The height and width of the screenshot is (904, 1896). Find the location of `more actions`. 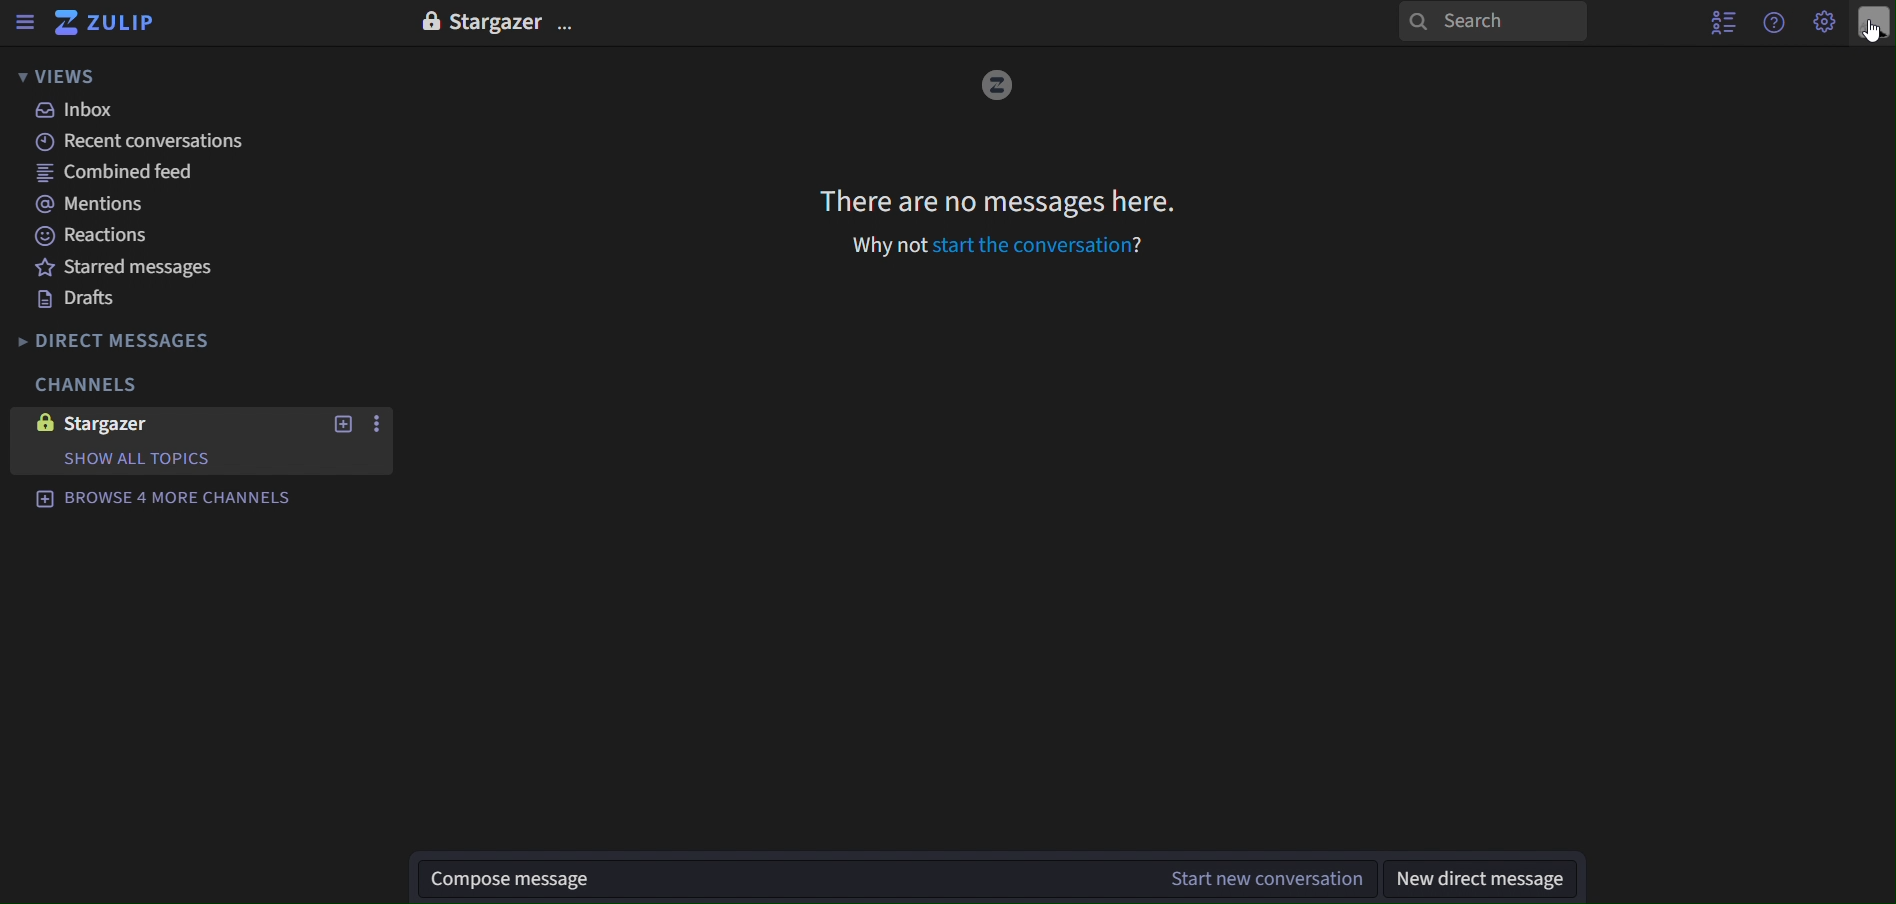

more actions is located at coordinates (379, 425).